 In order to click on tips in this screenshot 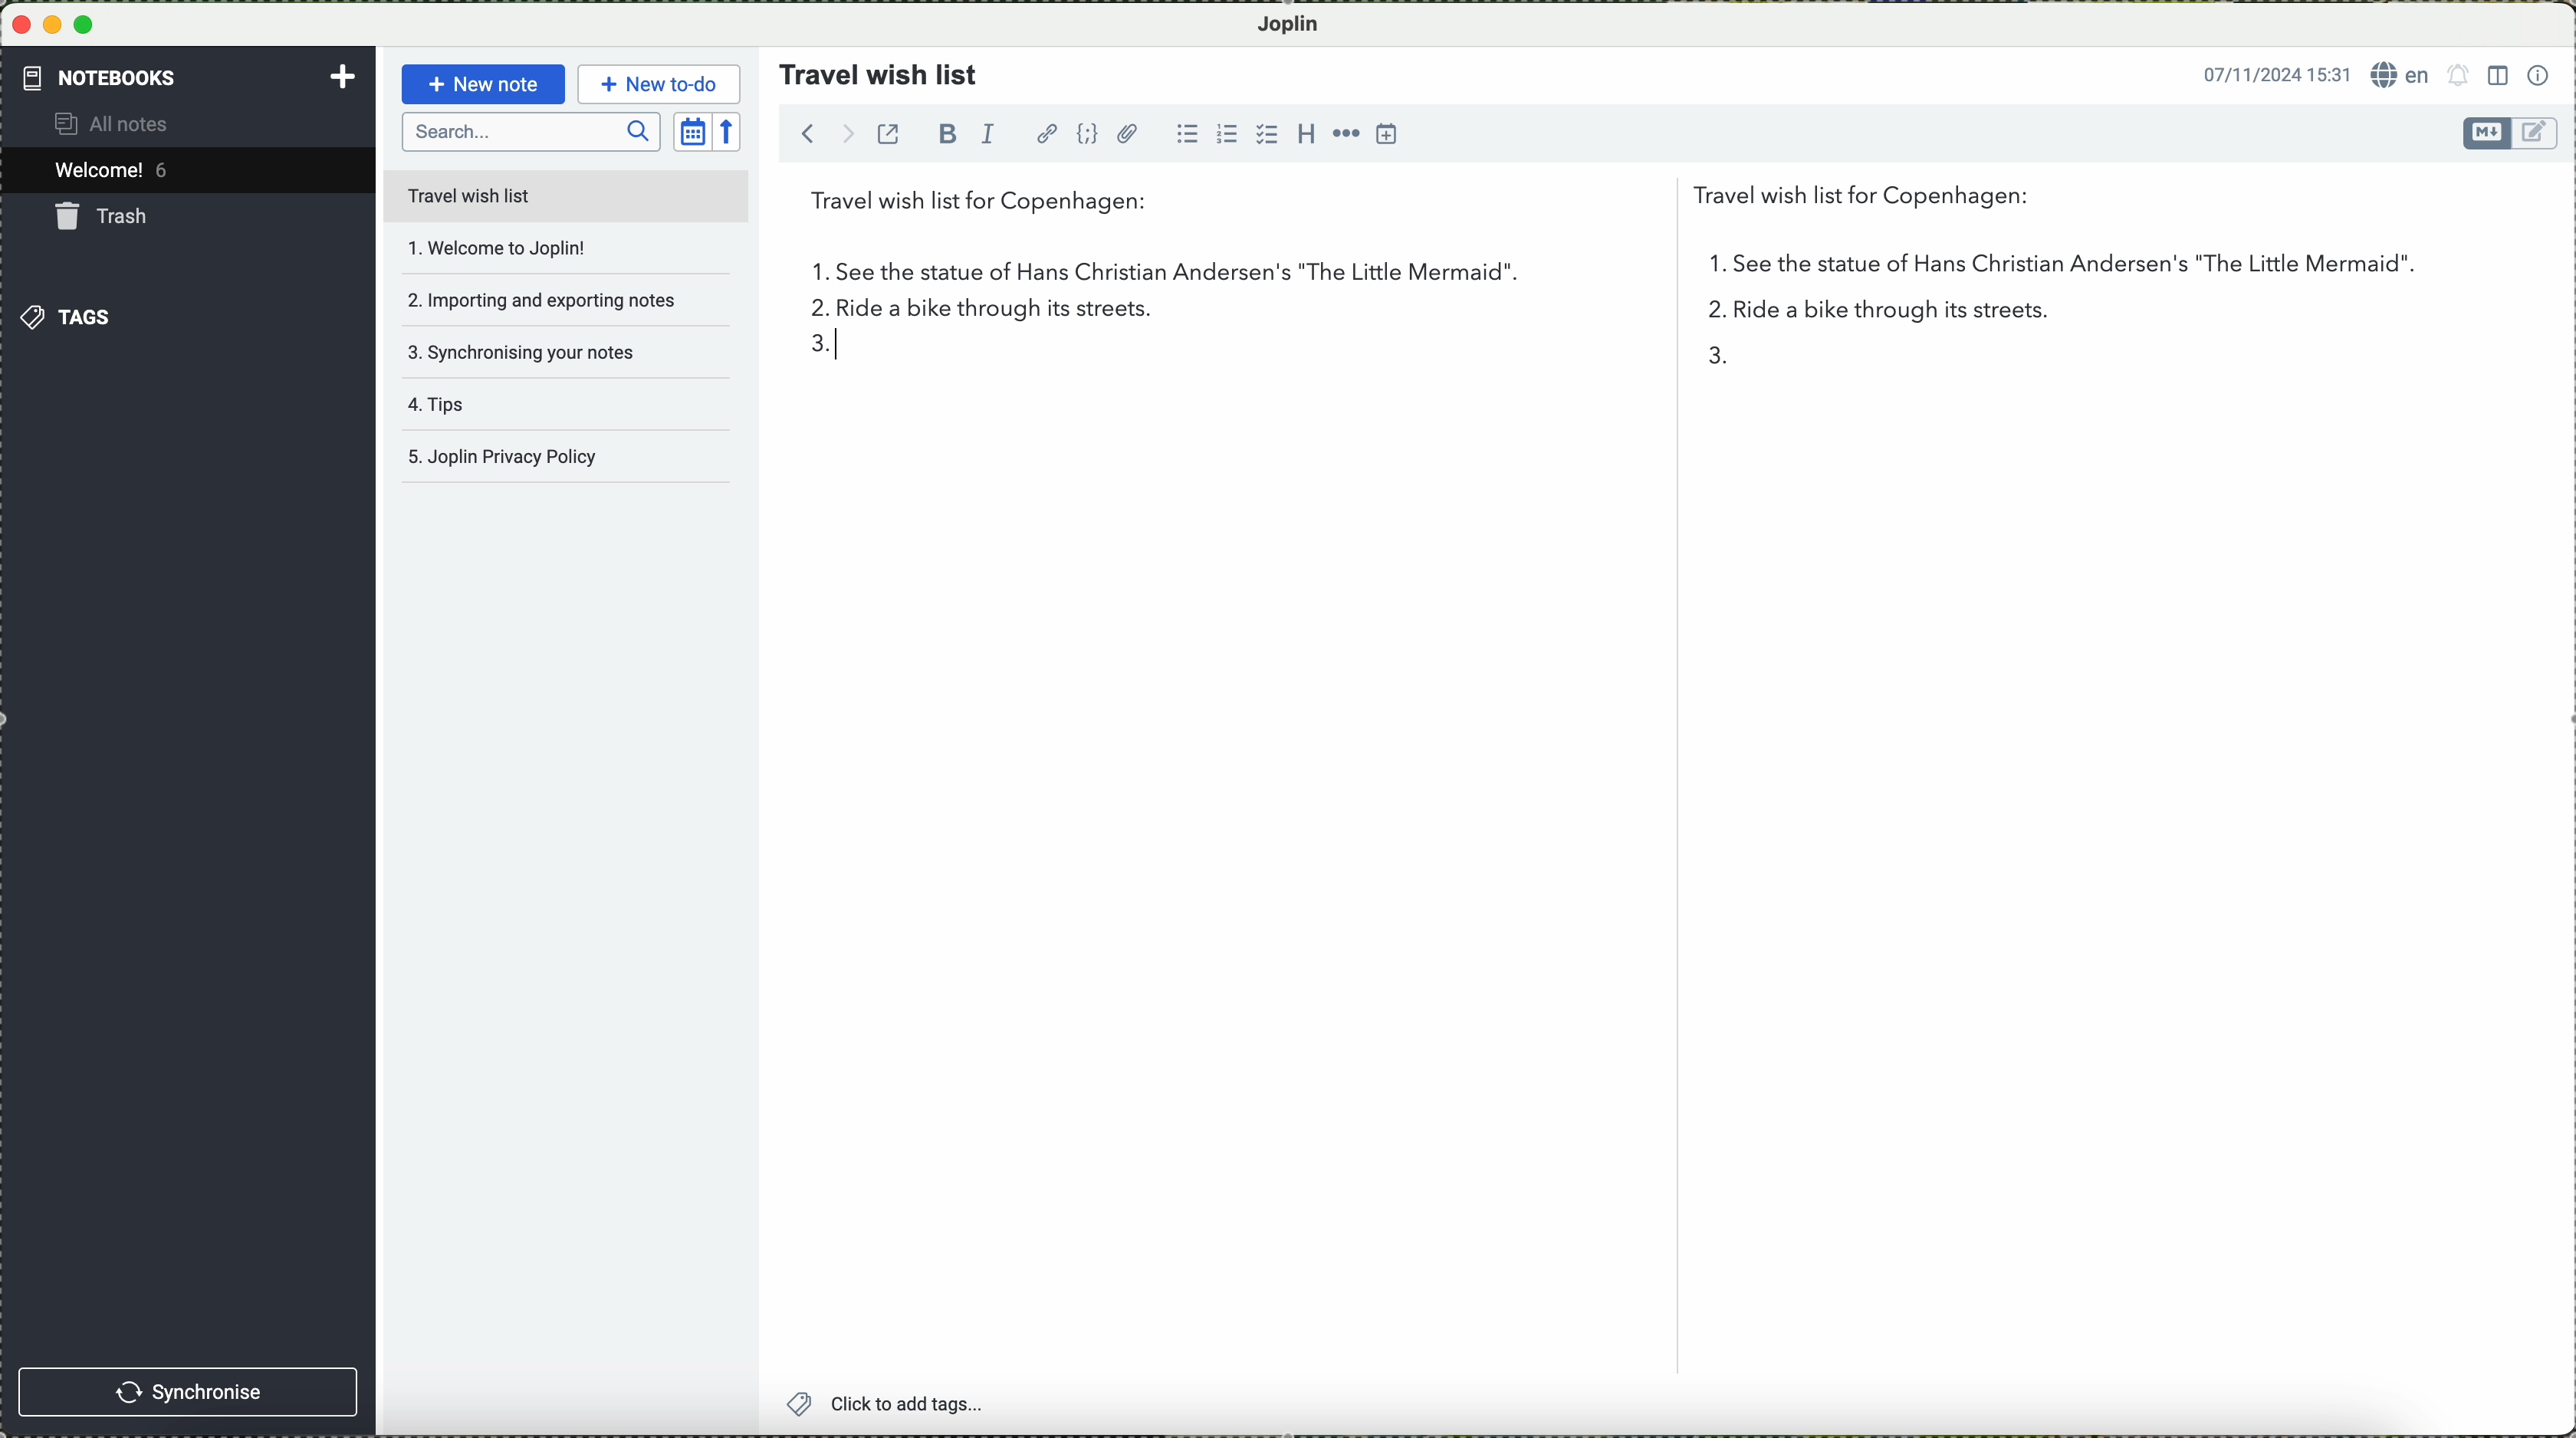, I will do `click(528, 412)`.